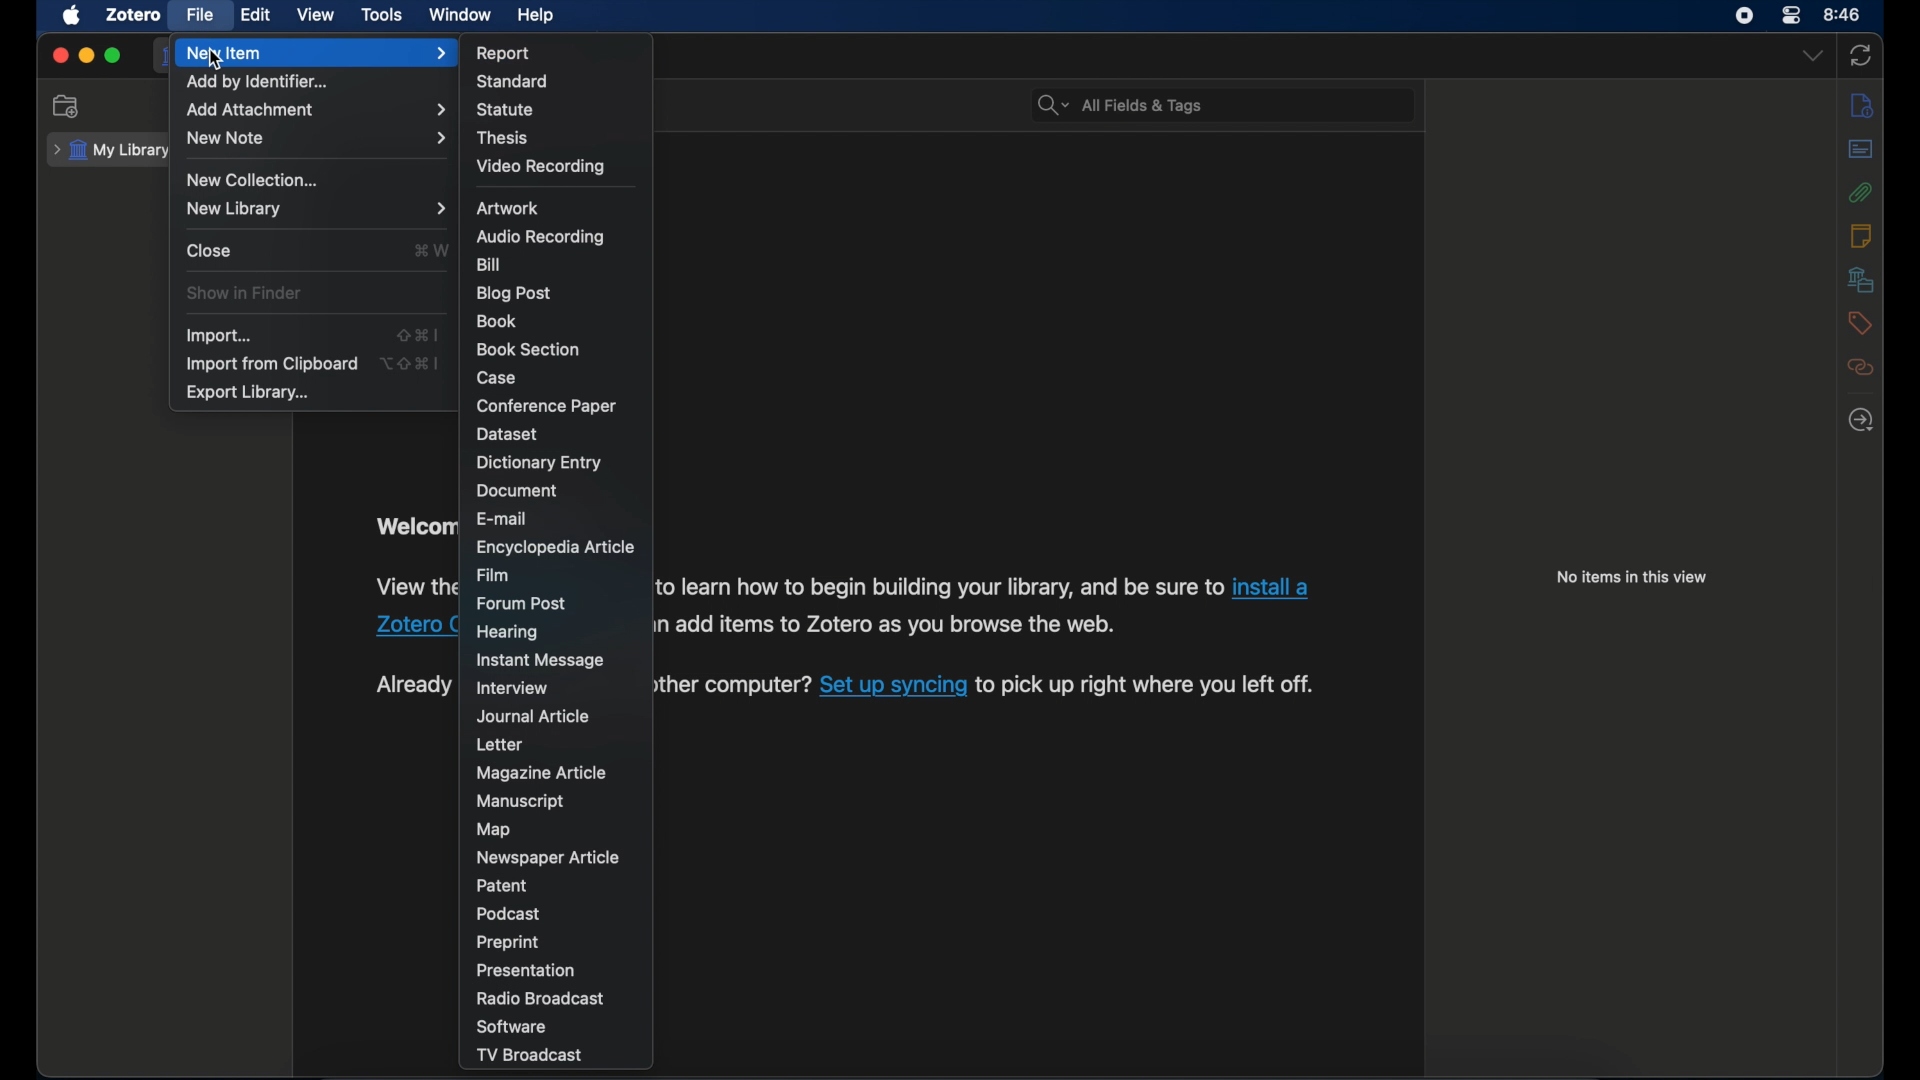 The height and width of the screenshot is (1080, 1920). What do you see at coordinates (488, 265) in the screenshot?
I see `bill` at bounding box center [488, 265].